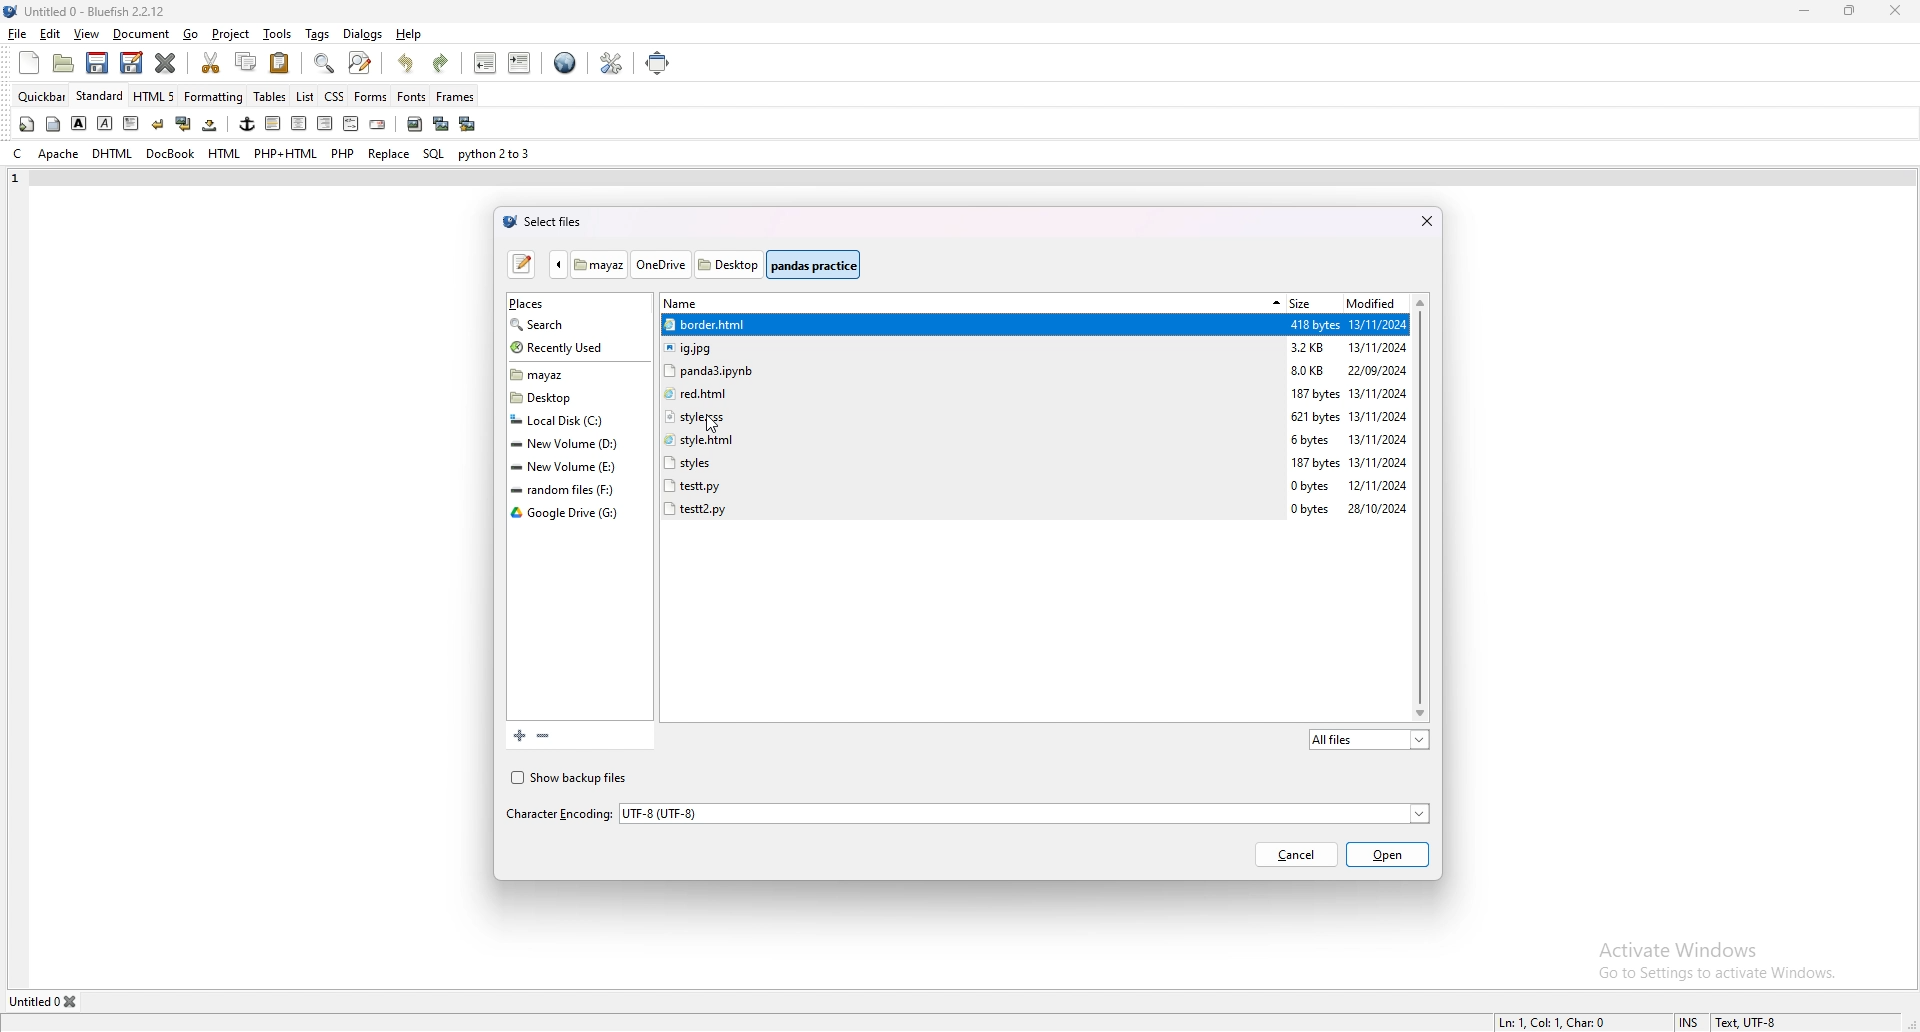 This screenshot has width=1920, height=1032. What do you see at coordinates (99, 96) in the screenshot?
I see `standard` at bounding box center [99, 96].